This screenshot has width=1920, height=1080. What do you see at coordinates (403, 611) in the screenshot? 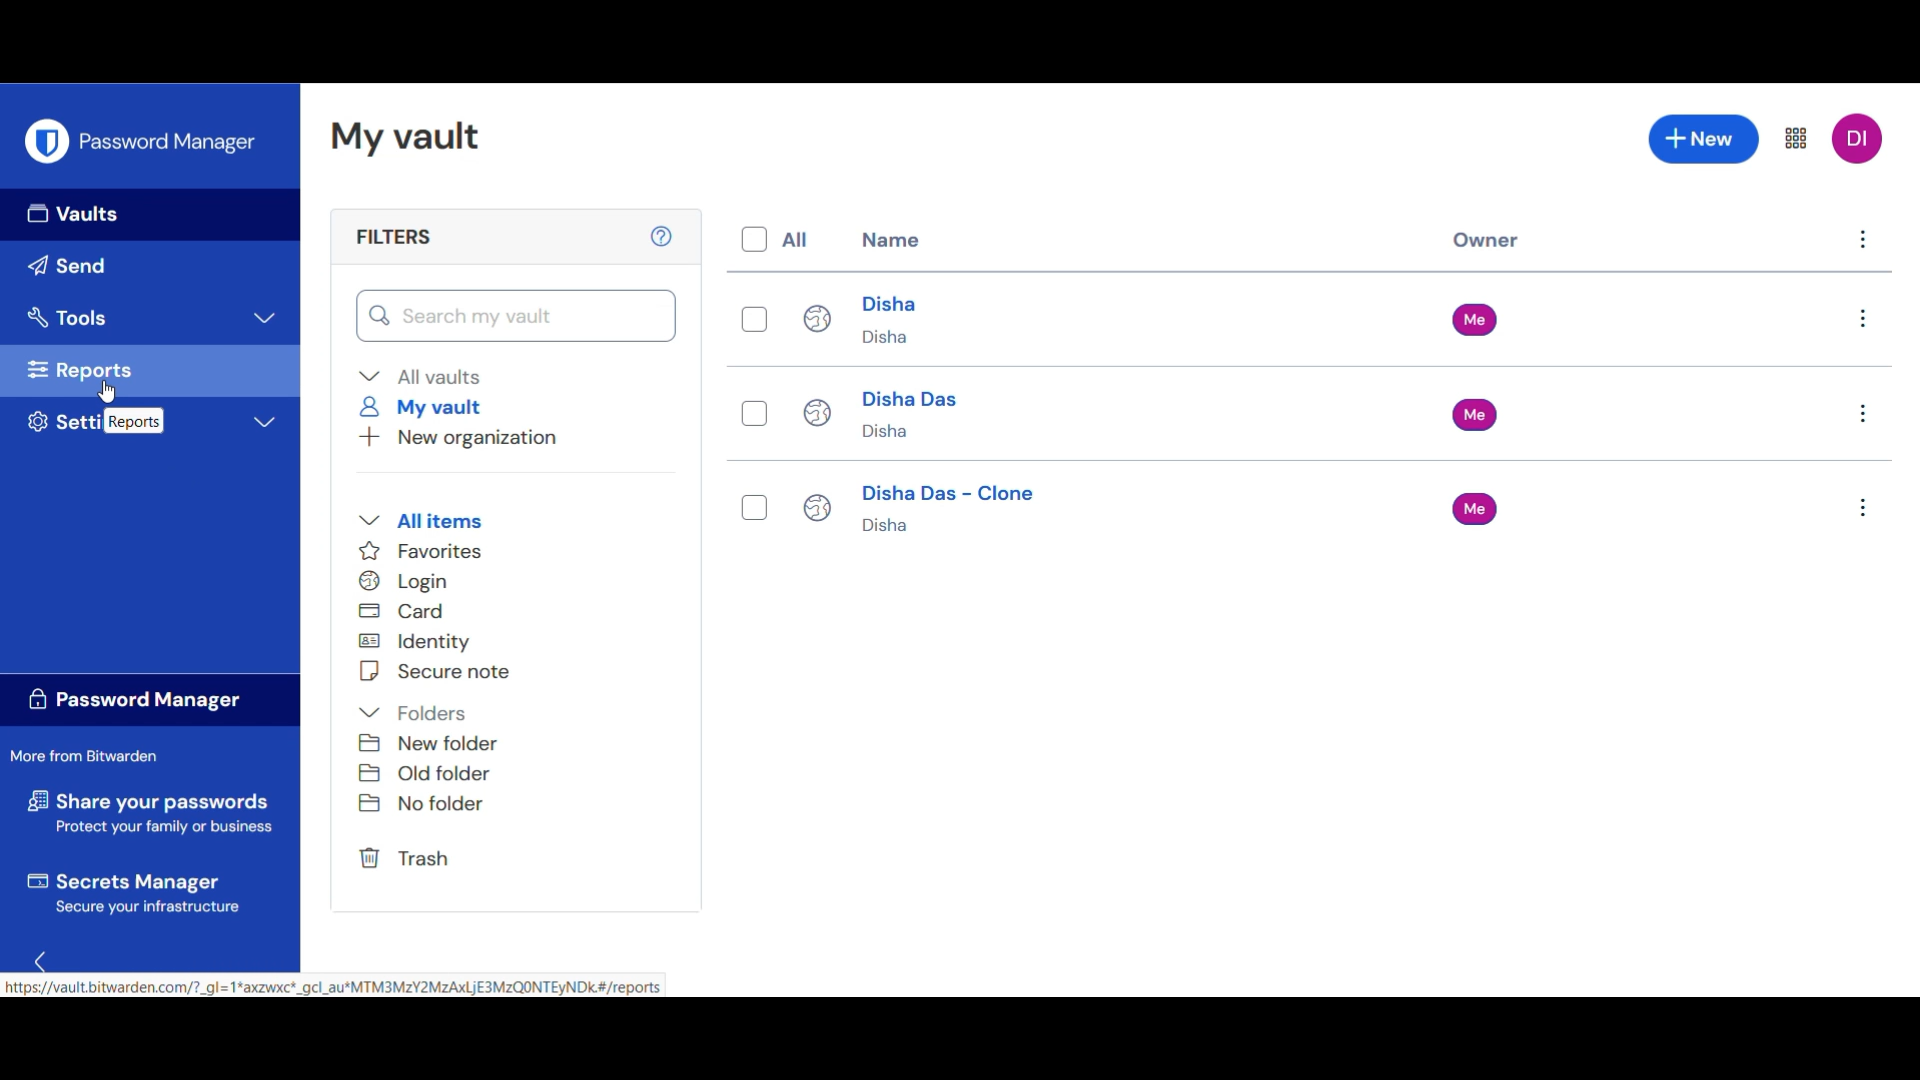
I see `Card` at bounding box center [403, 611].